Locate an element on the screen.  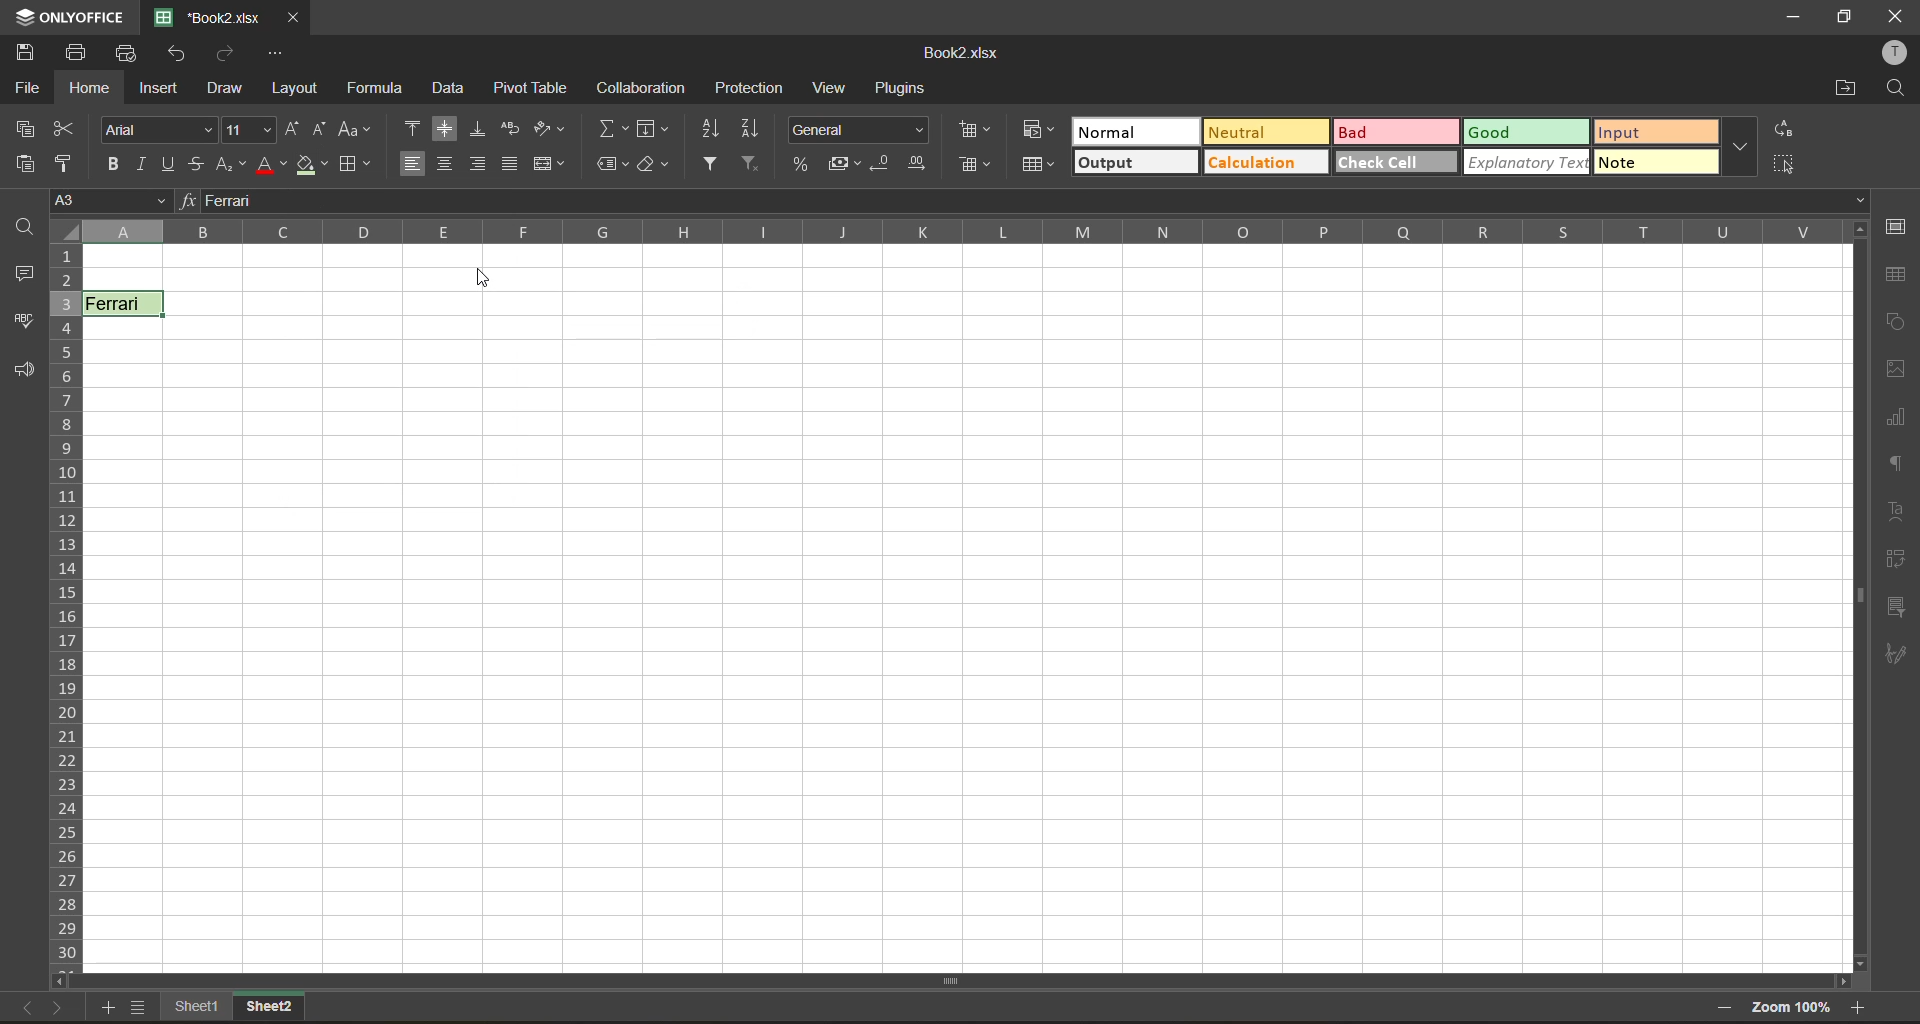
Cursor is located at coordinates (492, 282).